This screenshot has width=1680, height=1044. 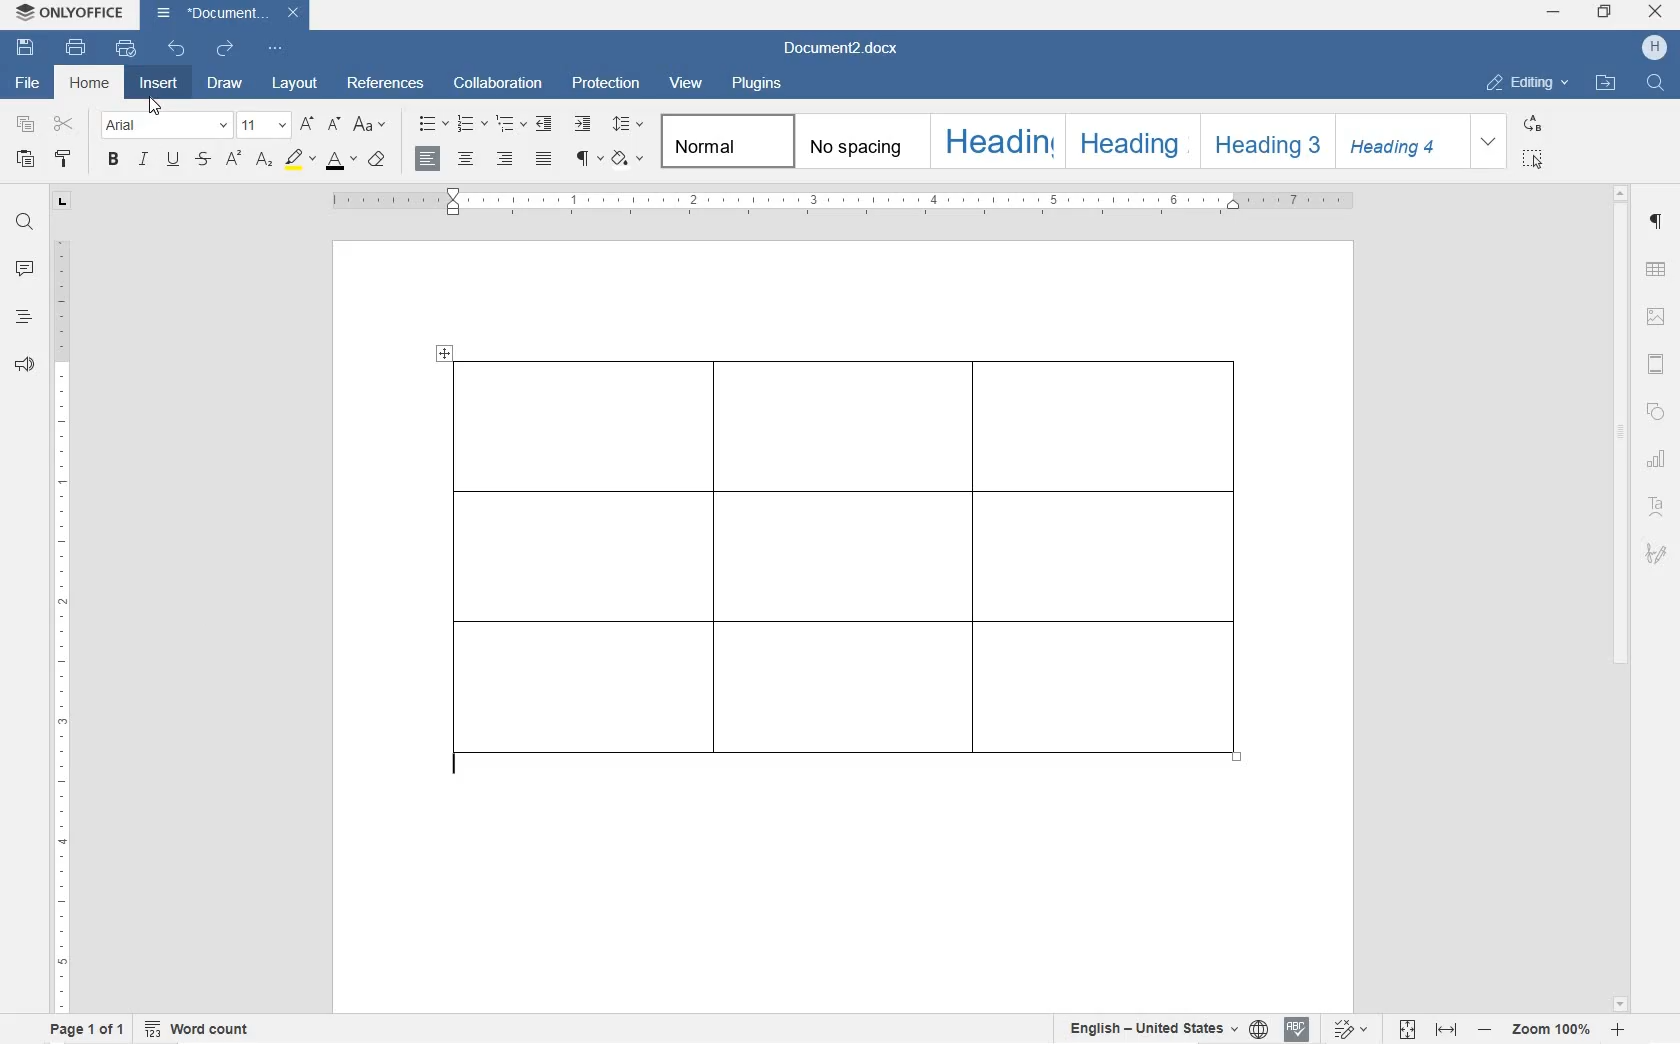 I want to click on ONLYOFFICE, so click(x=73, y=13).